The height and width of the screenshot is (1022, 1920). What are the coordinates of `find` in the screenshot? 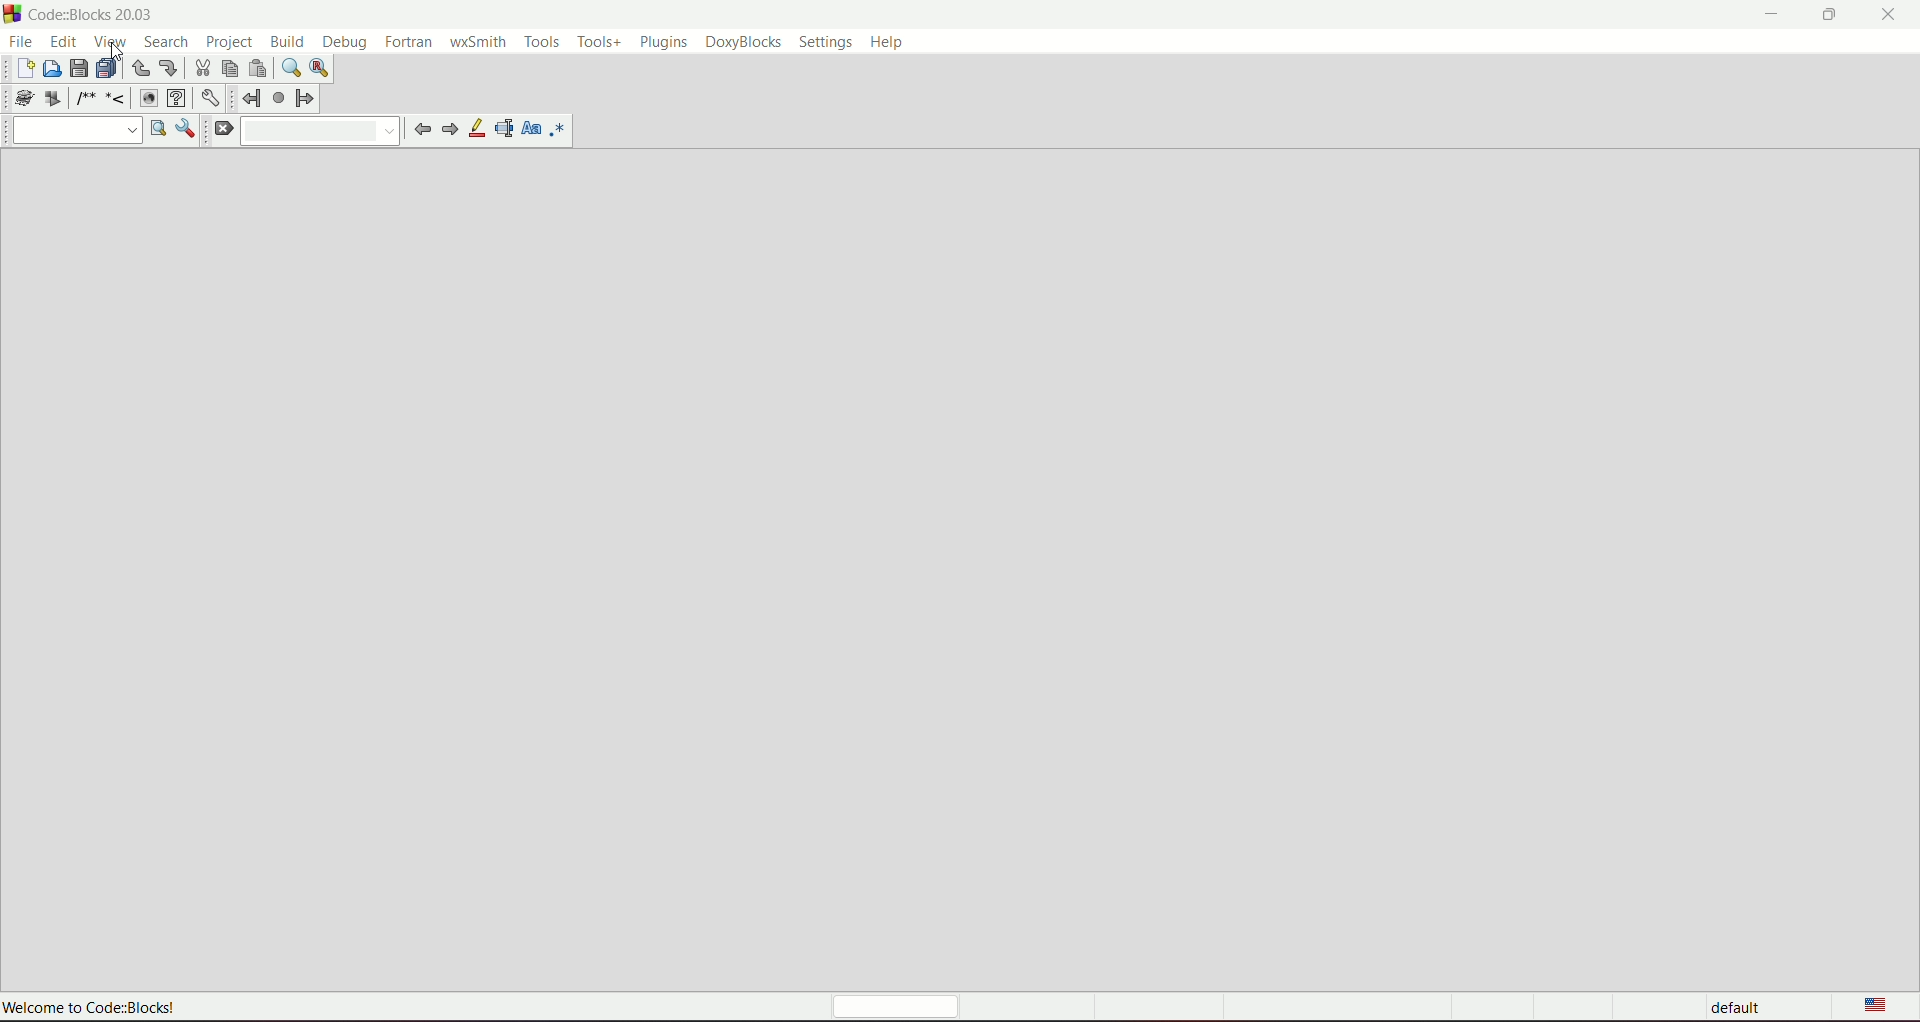 It's located at (290, 68).